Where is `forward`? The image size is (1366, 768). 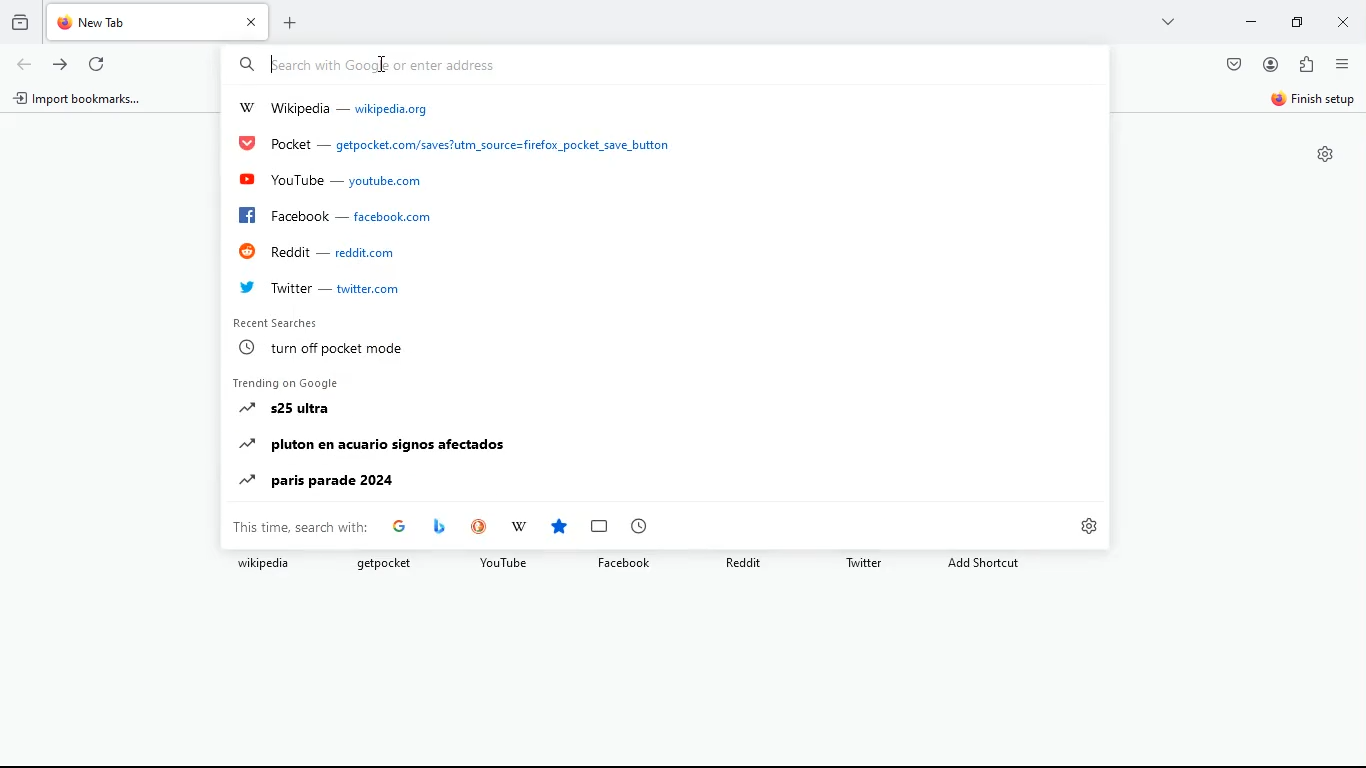 forward is located at coordinates (62, 64).